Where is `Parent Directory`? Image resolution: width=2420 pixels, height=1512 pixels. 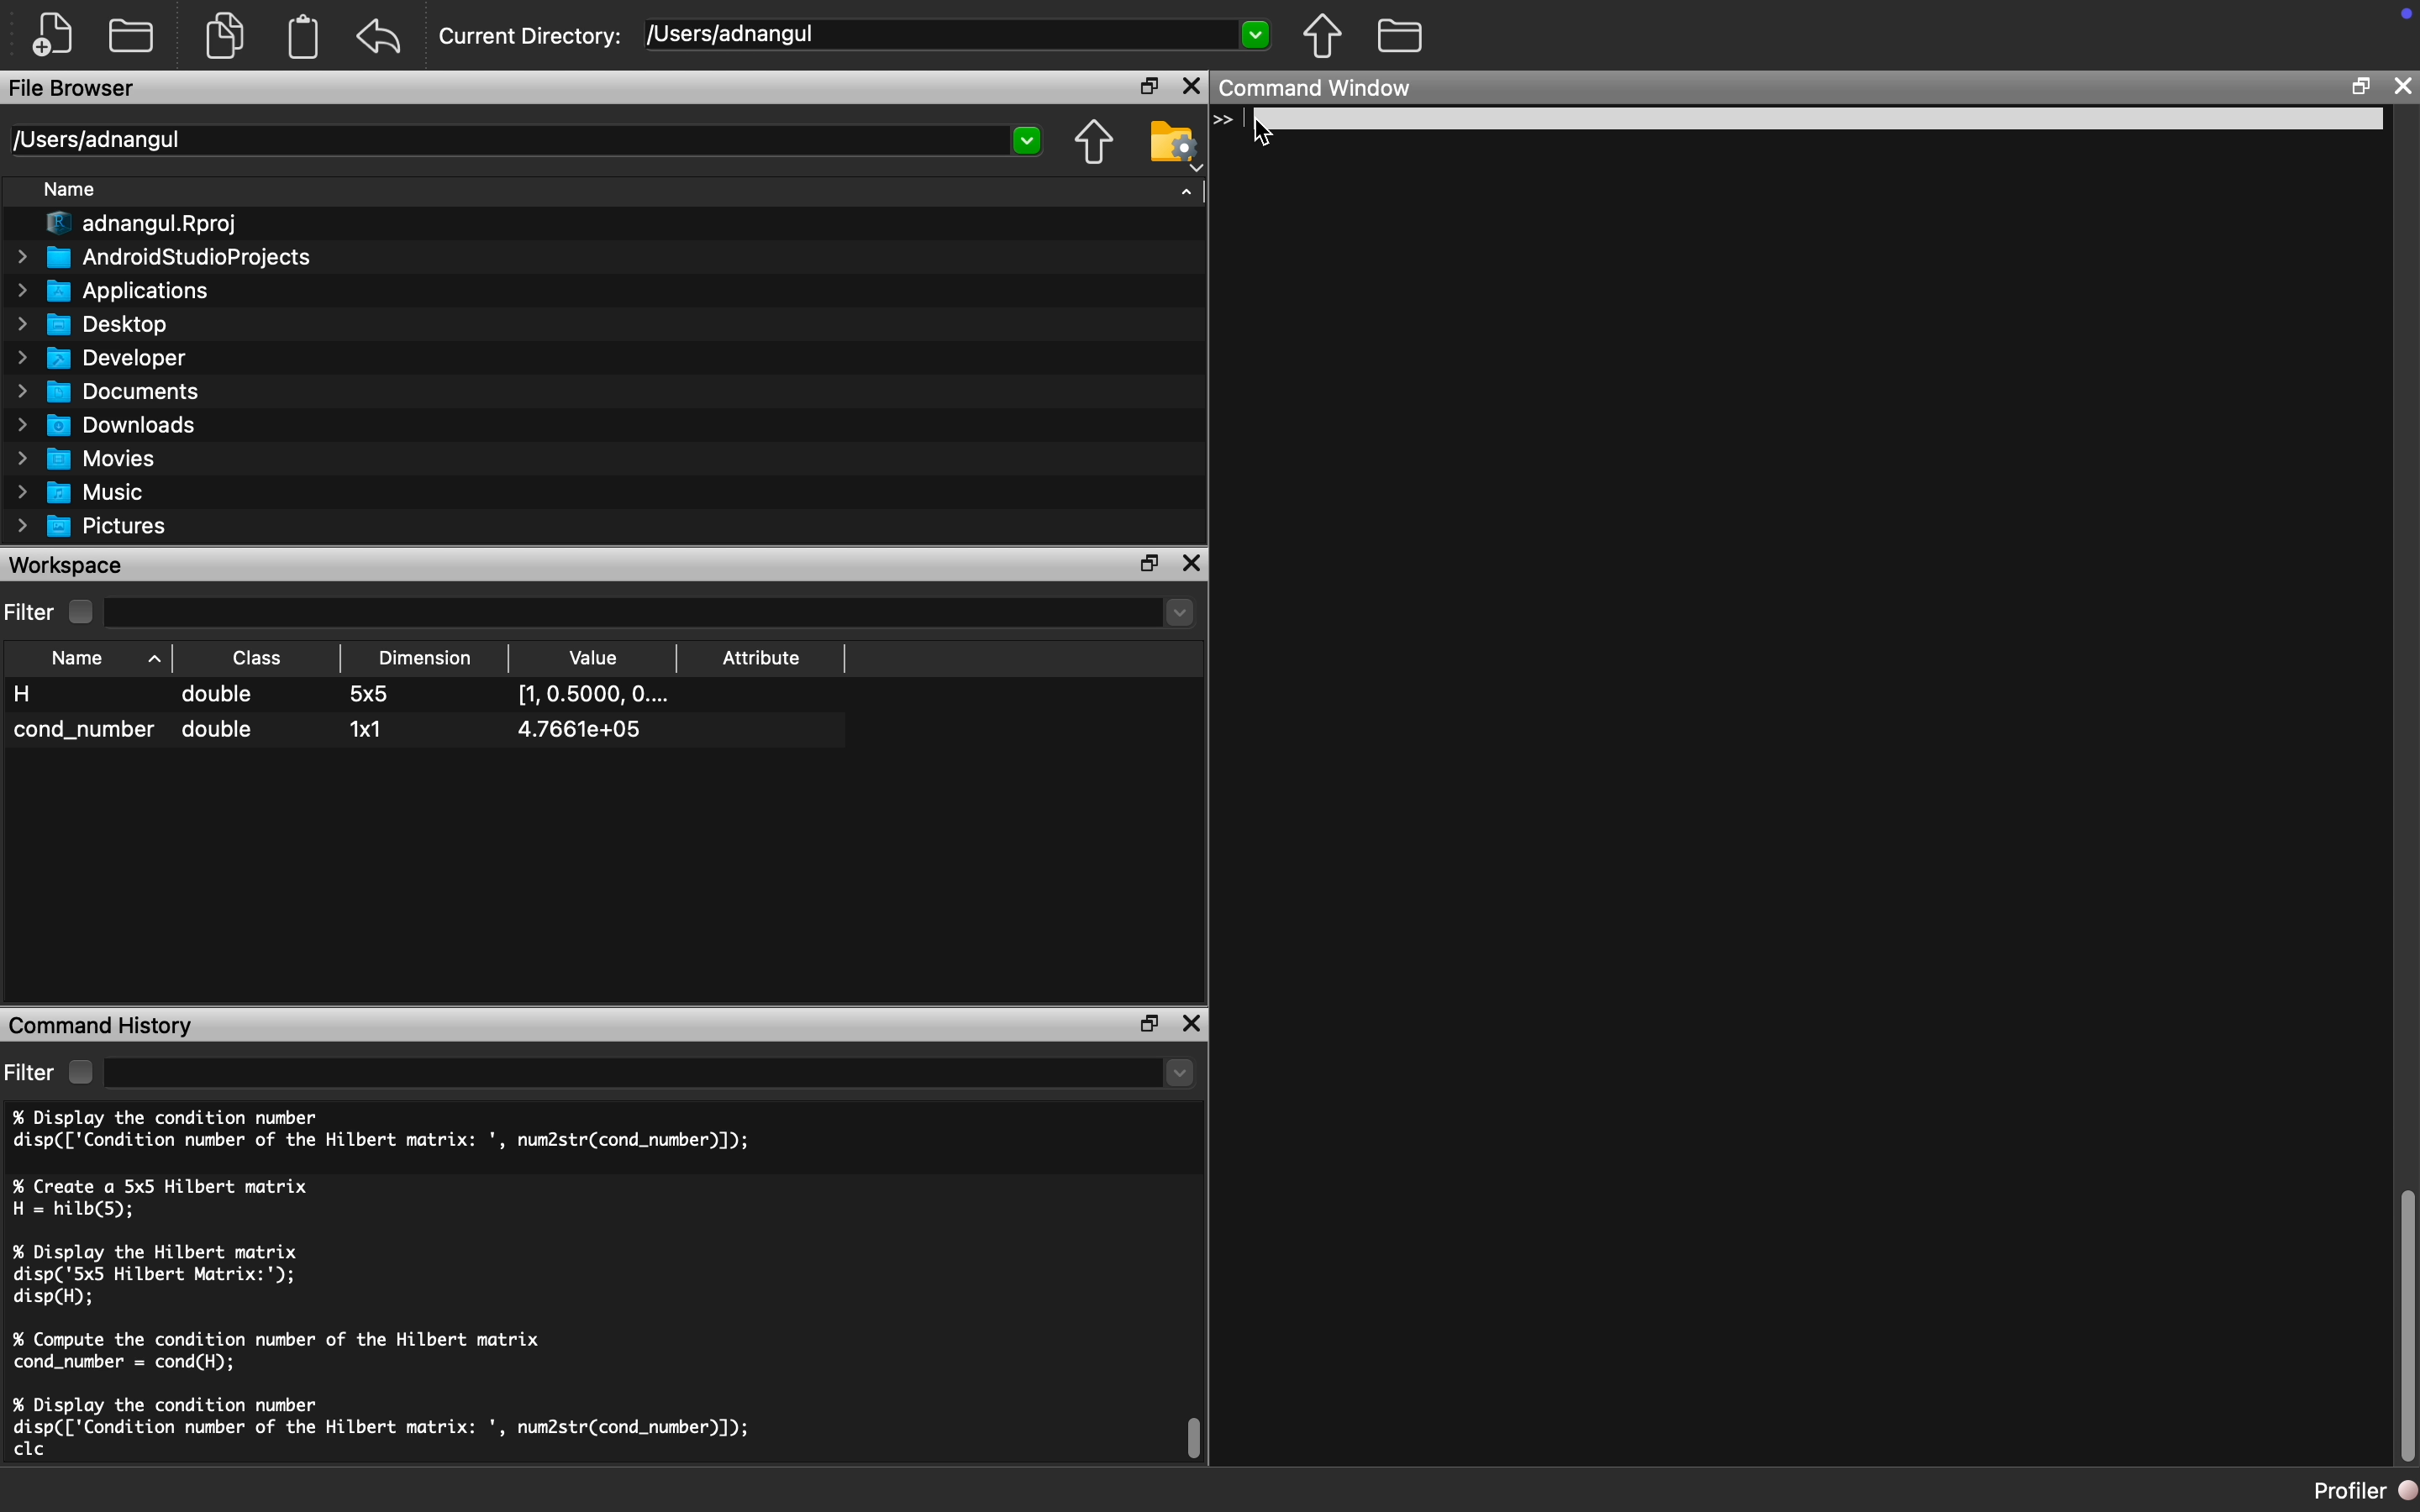
Parent Directory is located at coordinates (1095, 141).